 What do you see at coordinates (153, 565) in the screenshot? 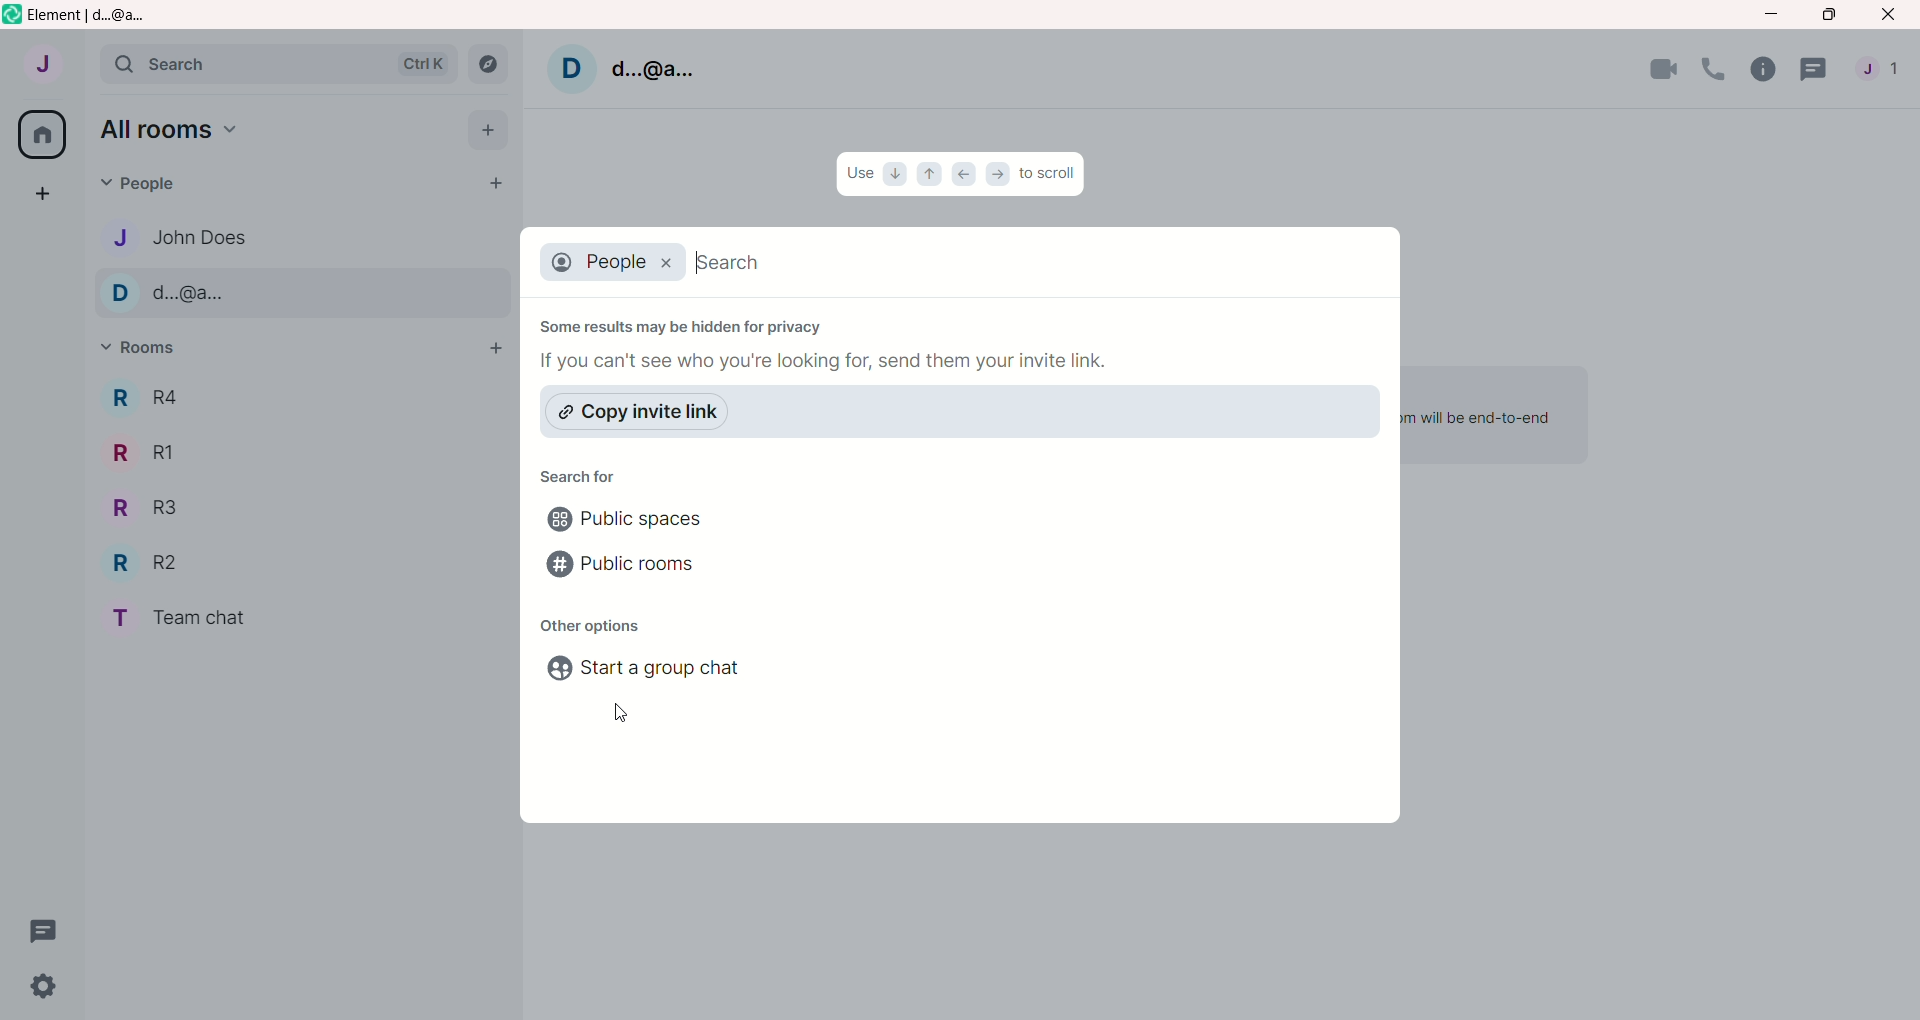
I see `R2` at bounding box center [153, 565].